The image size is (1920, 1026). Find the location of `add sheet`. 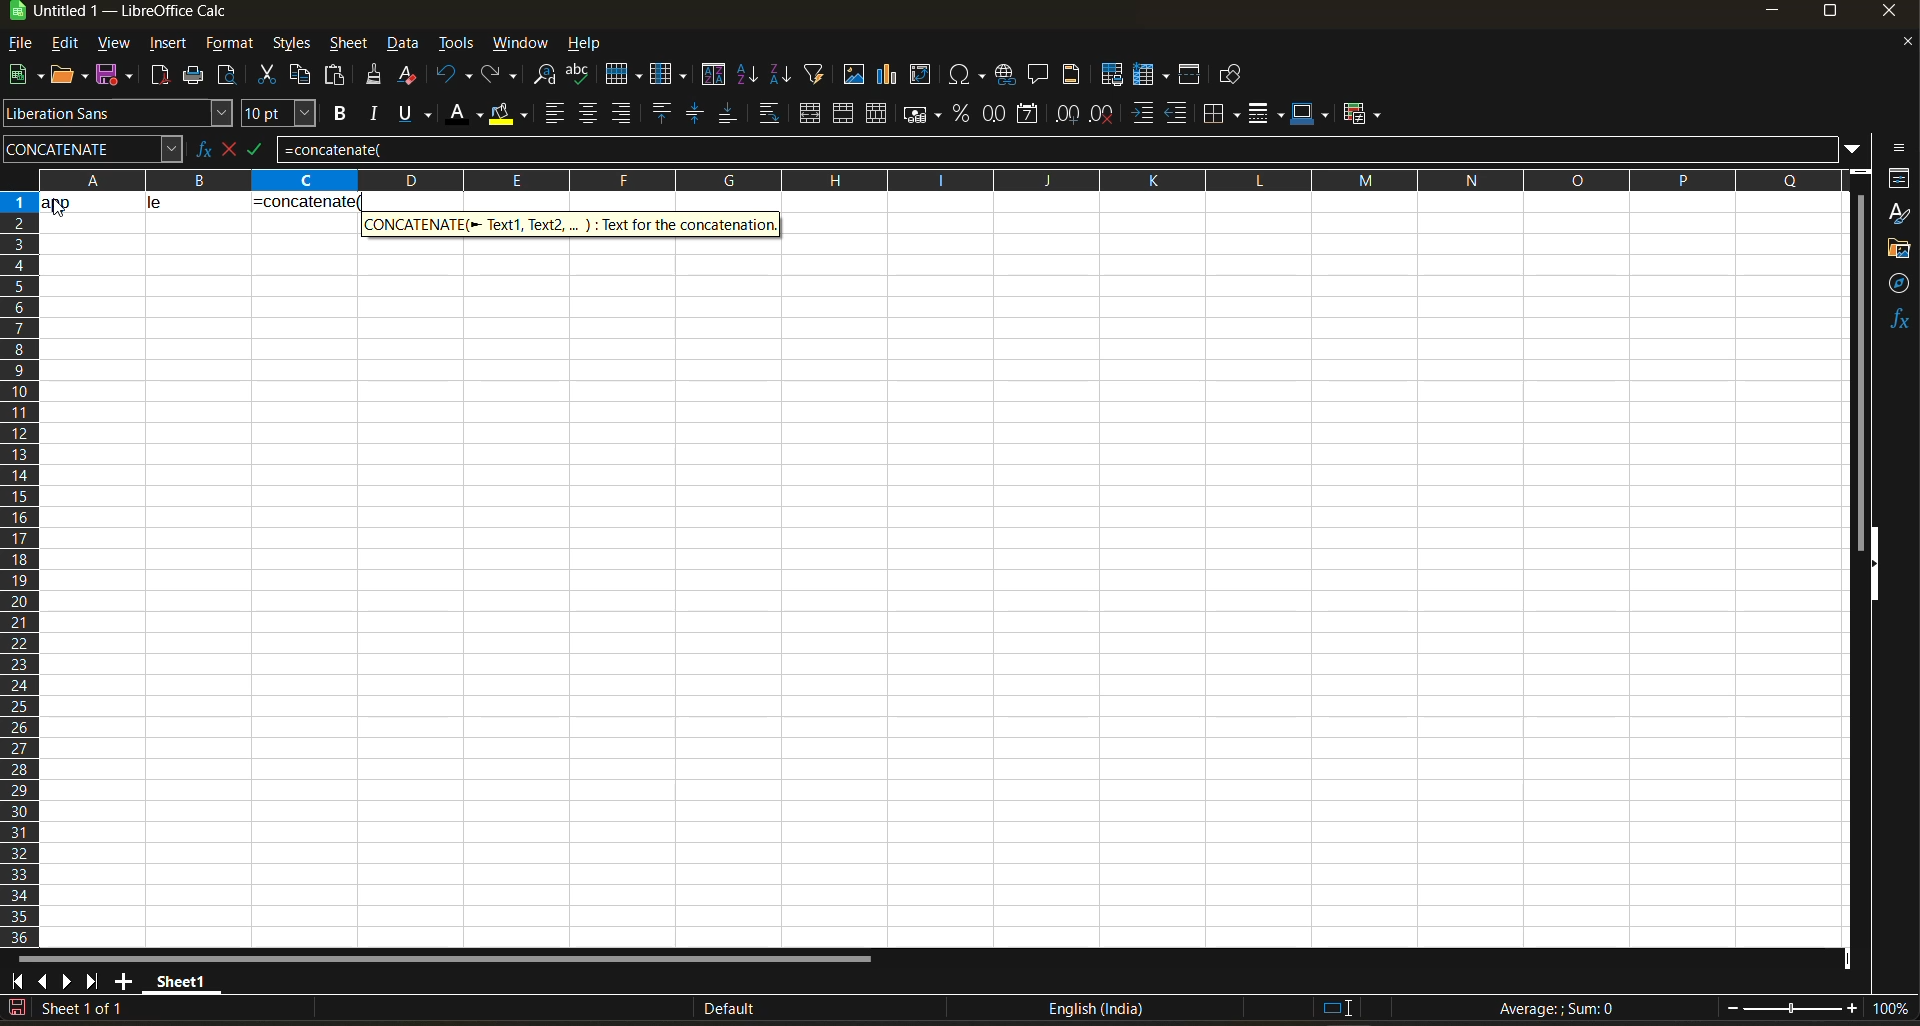

add sheet is located at coordinates (123, 981).